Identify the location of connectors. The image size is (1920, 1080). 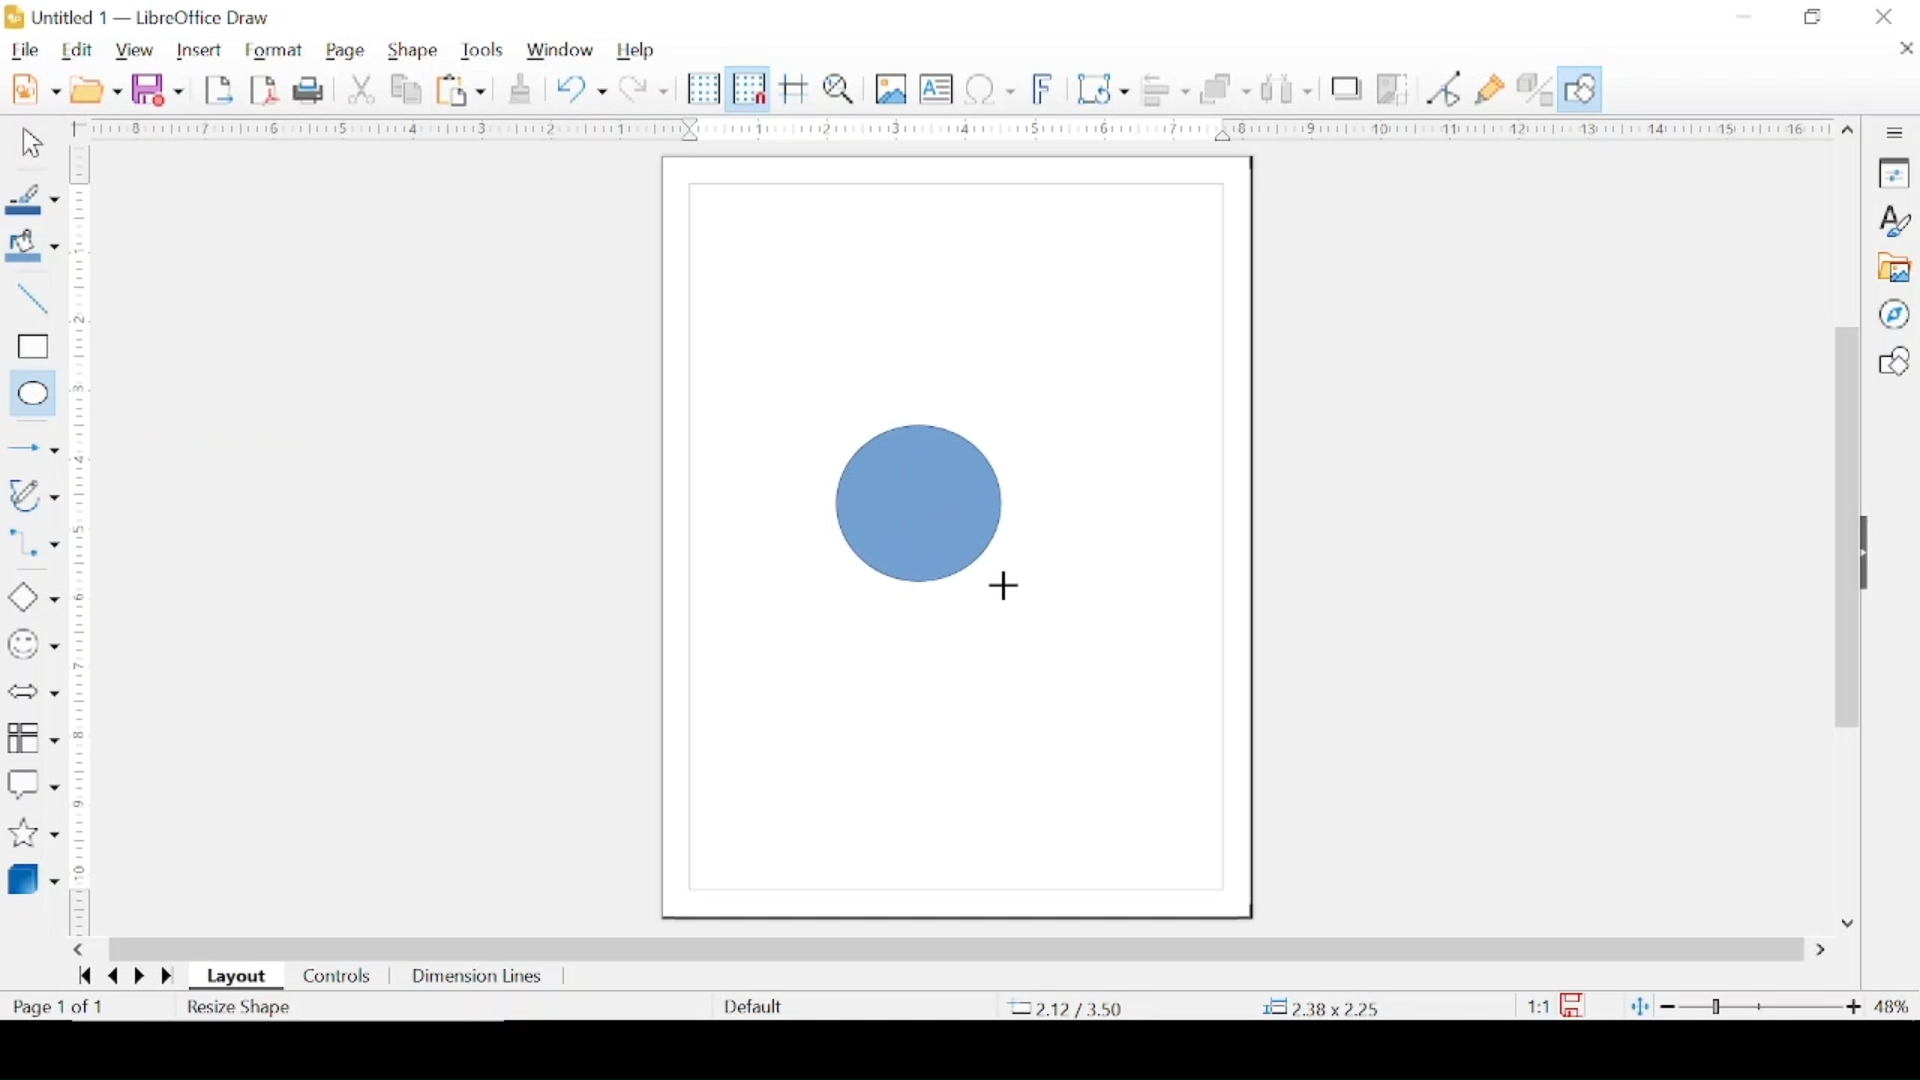
(33, 548).